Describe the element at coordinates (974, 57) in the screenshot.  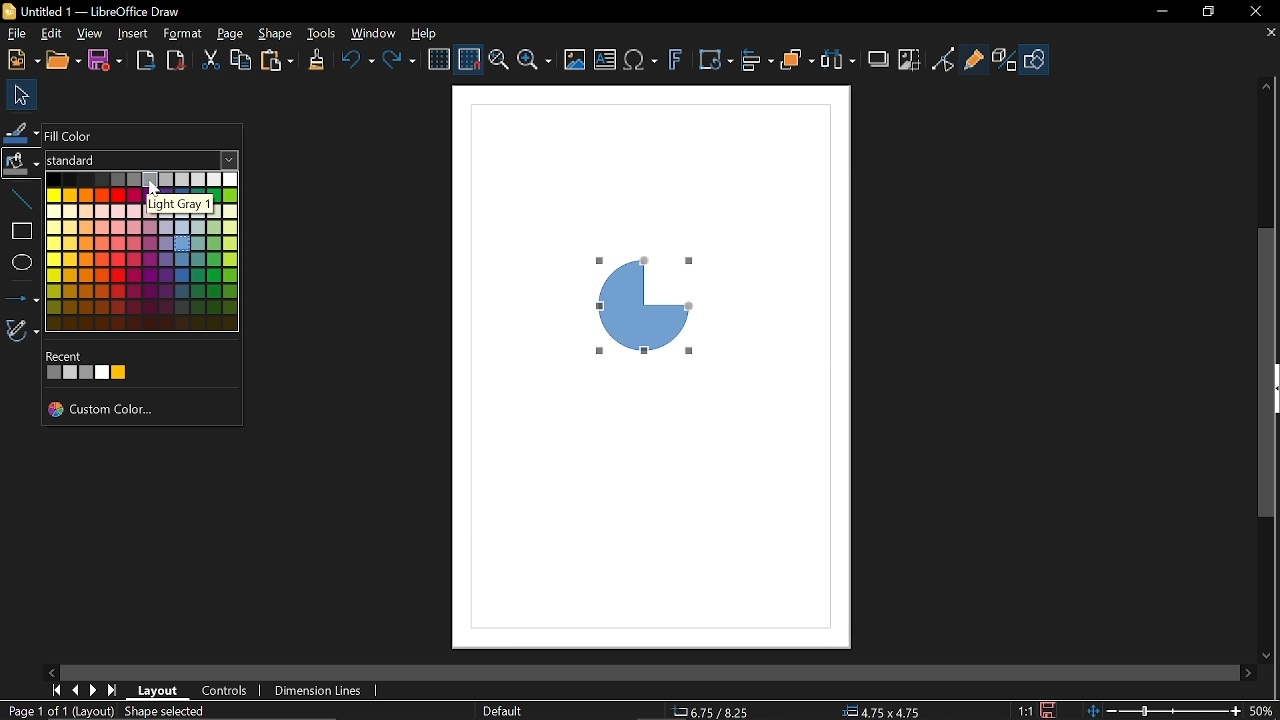
I see `Glue` at that location.